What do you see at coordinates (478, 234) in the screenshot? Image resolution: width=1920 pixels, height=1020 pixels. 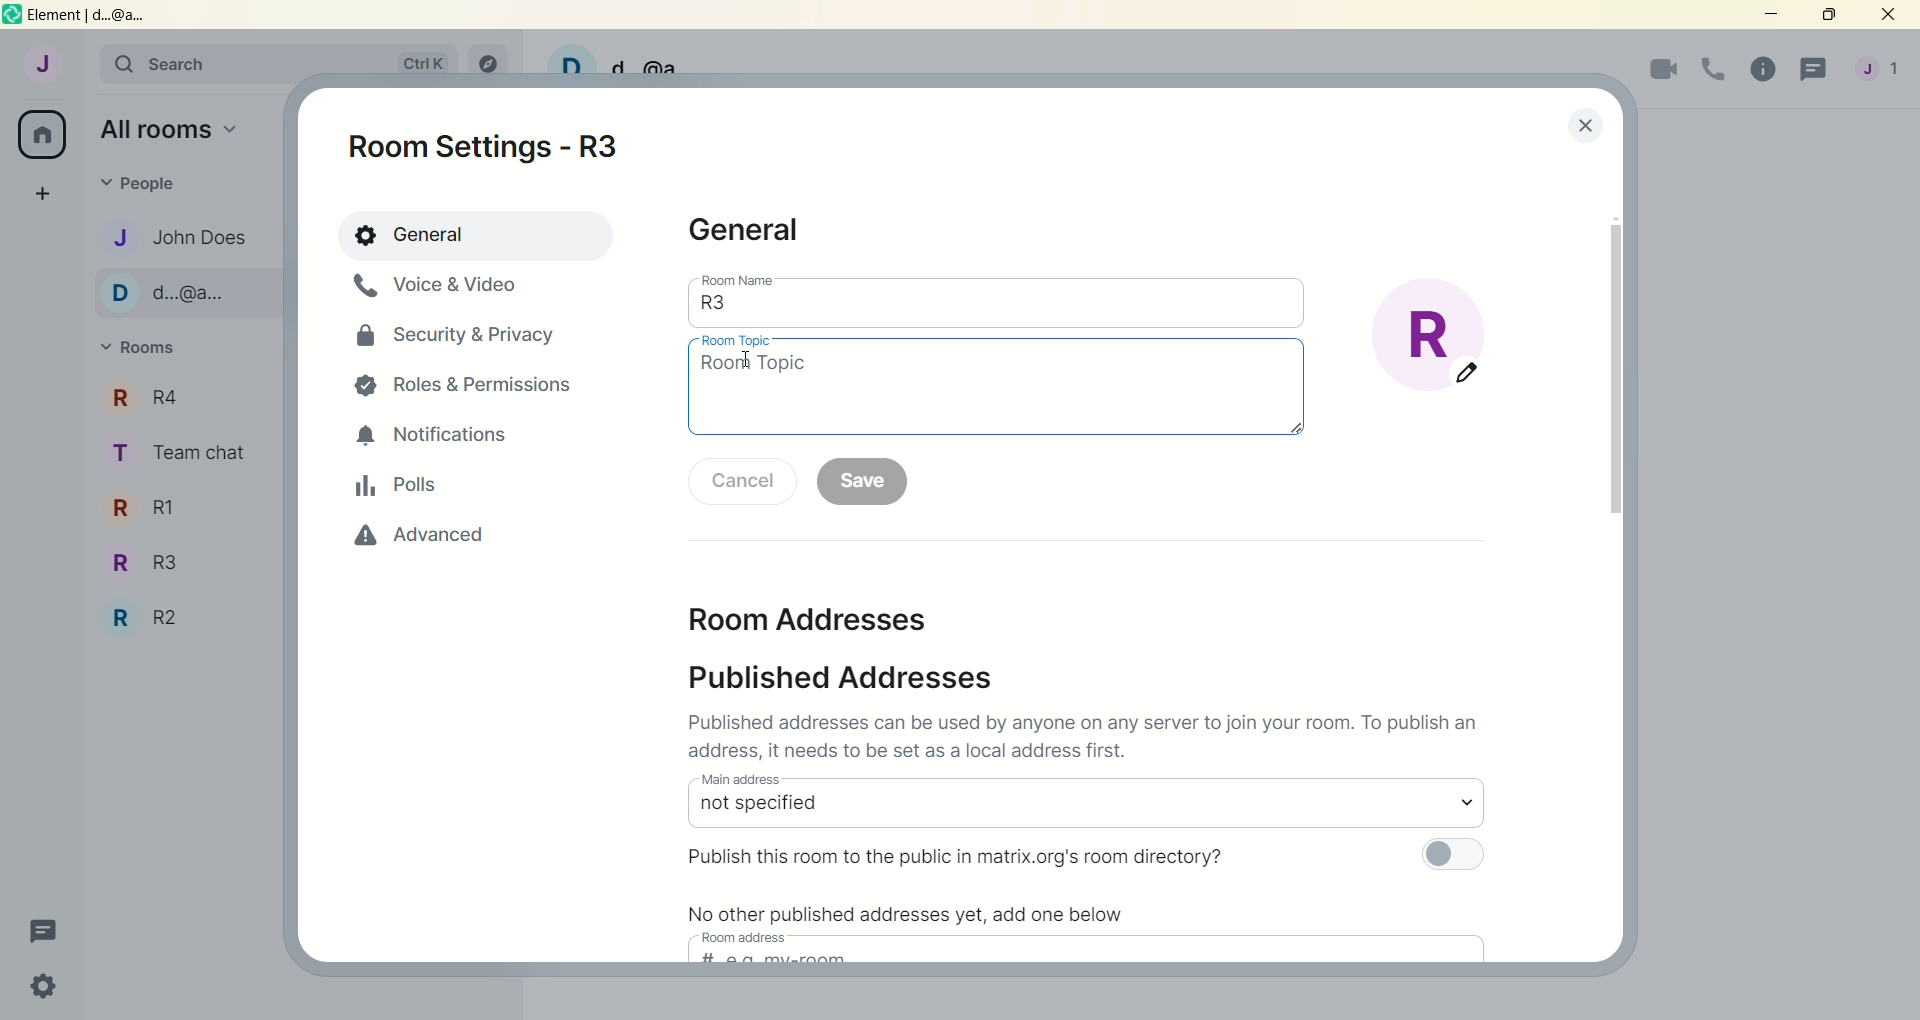 I see `general` at bounding box center [478, 234].